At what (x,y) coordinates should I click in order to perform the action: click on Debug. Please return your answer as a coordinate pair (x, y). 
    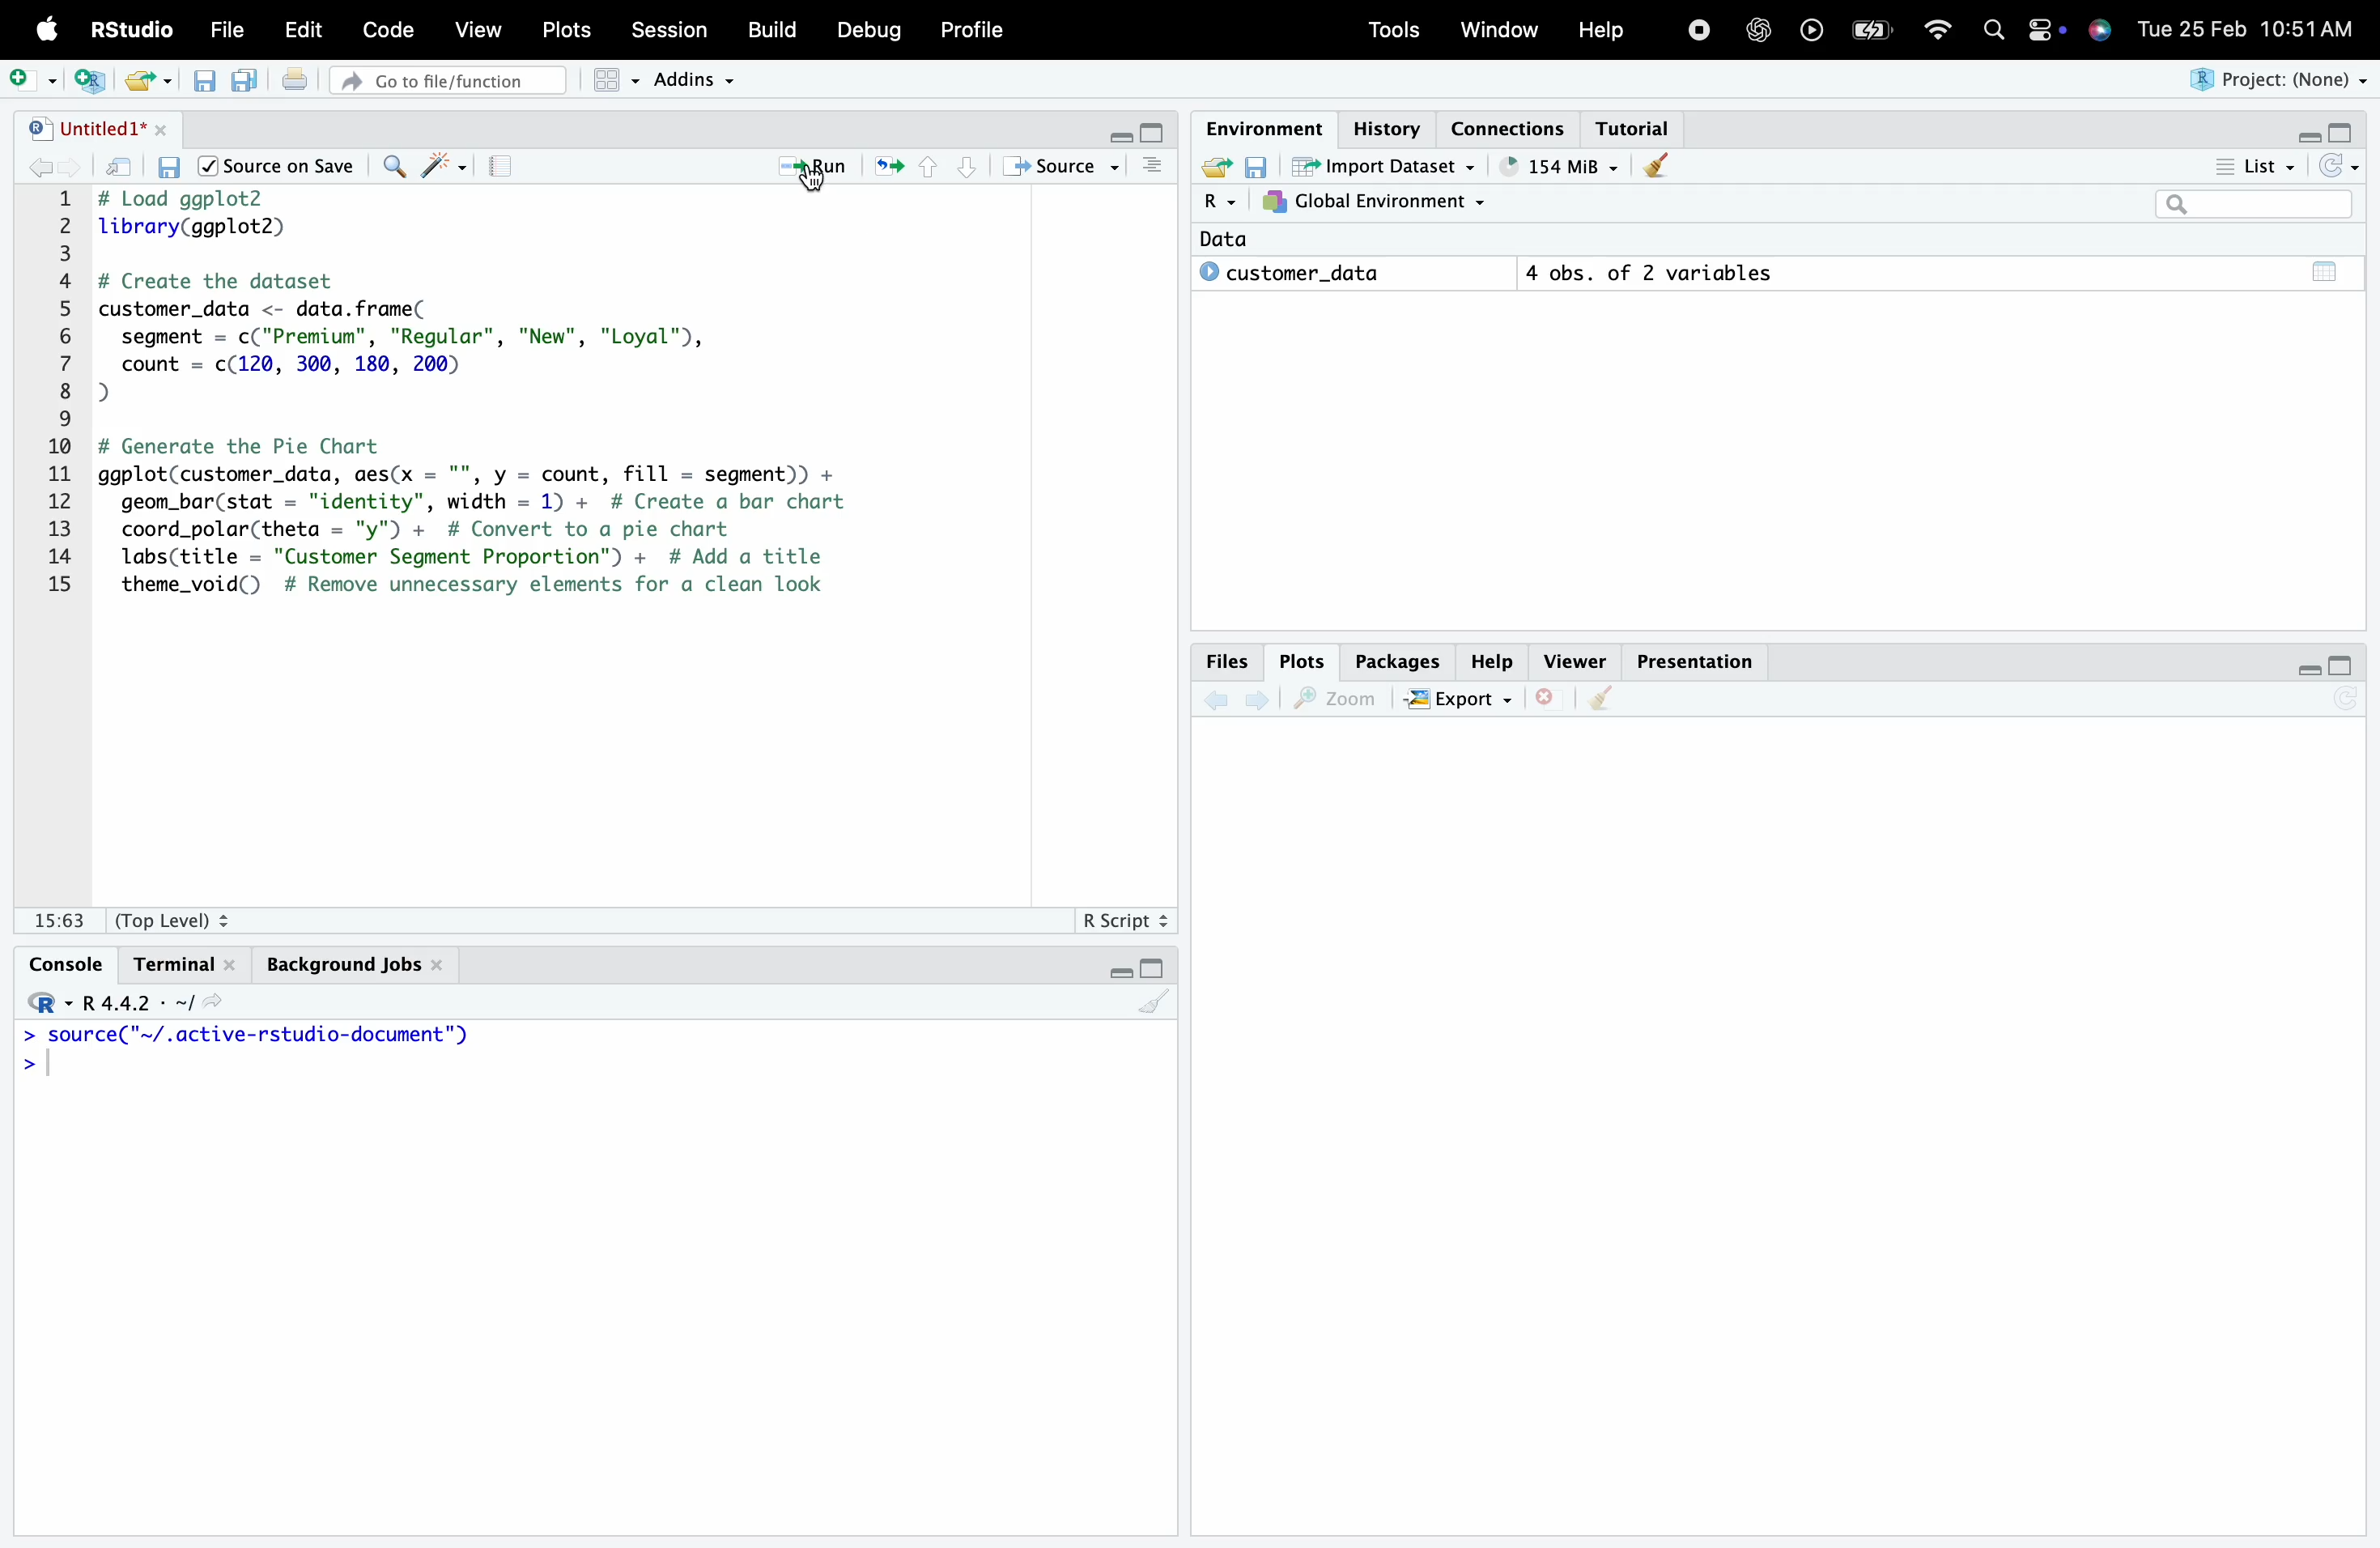
    Looking at the image, I should click on (868, 31).